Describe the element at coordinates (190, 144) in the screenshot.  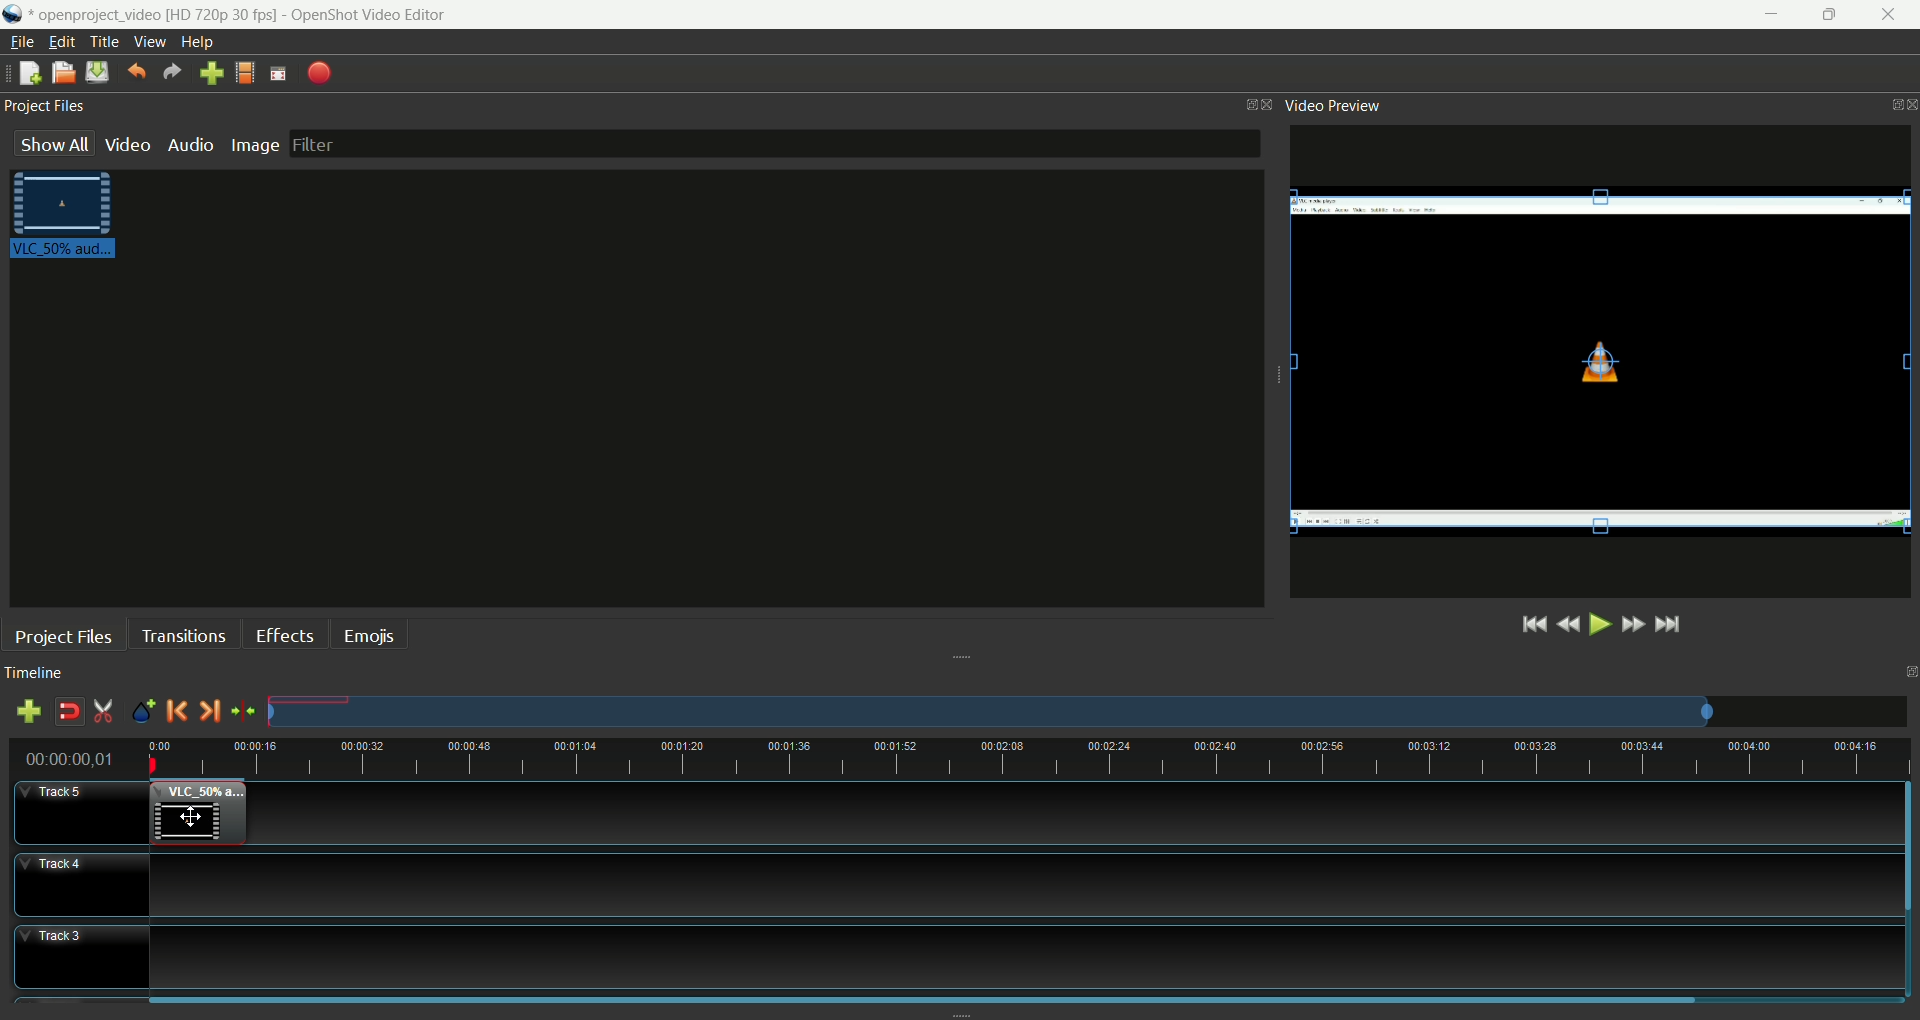
I see `audio` at that location.